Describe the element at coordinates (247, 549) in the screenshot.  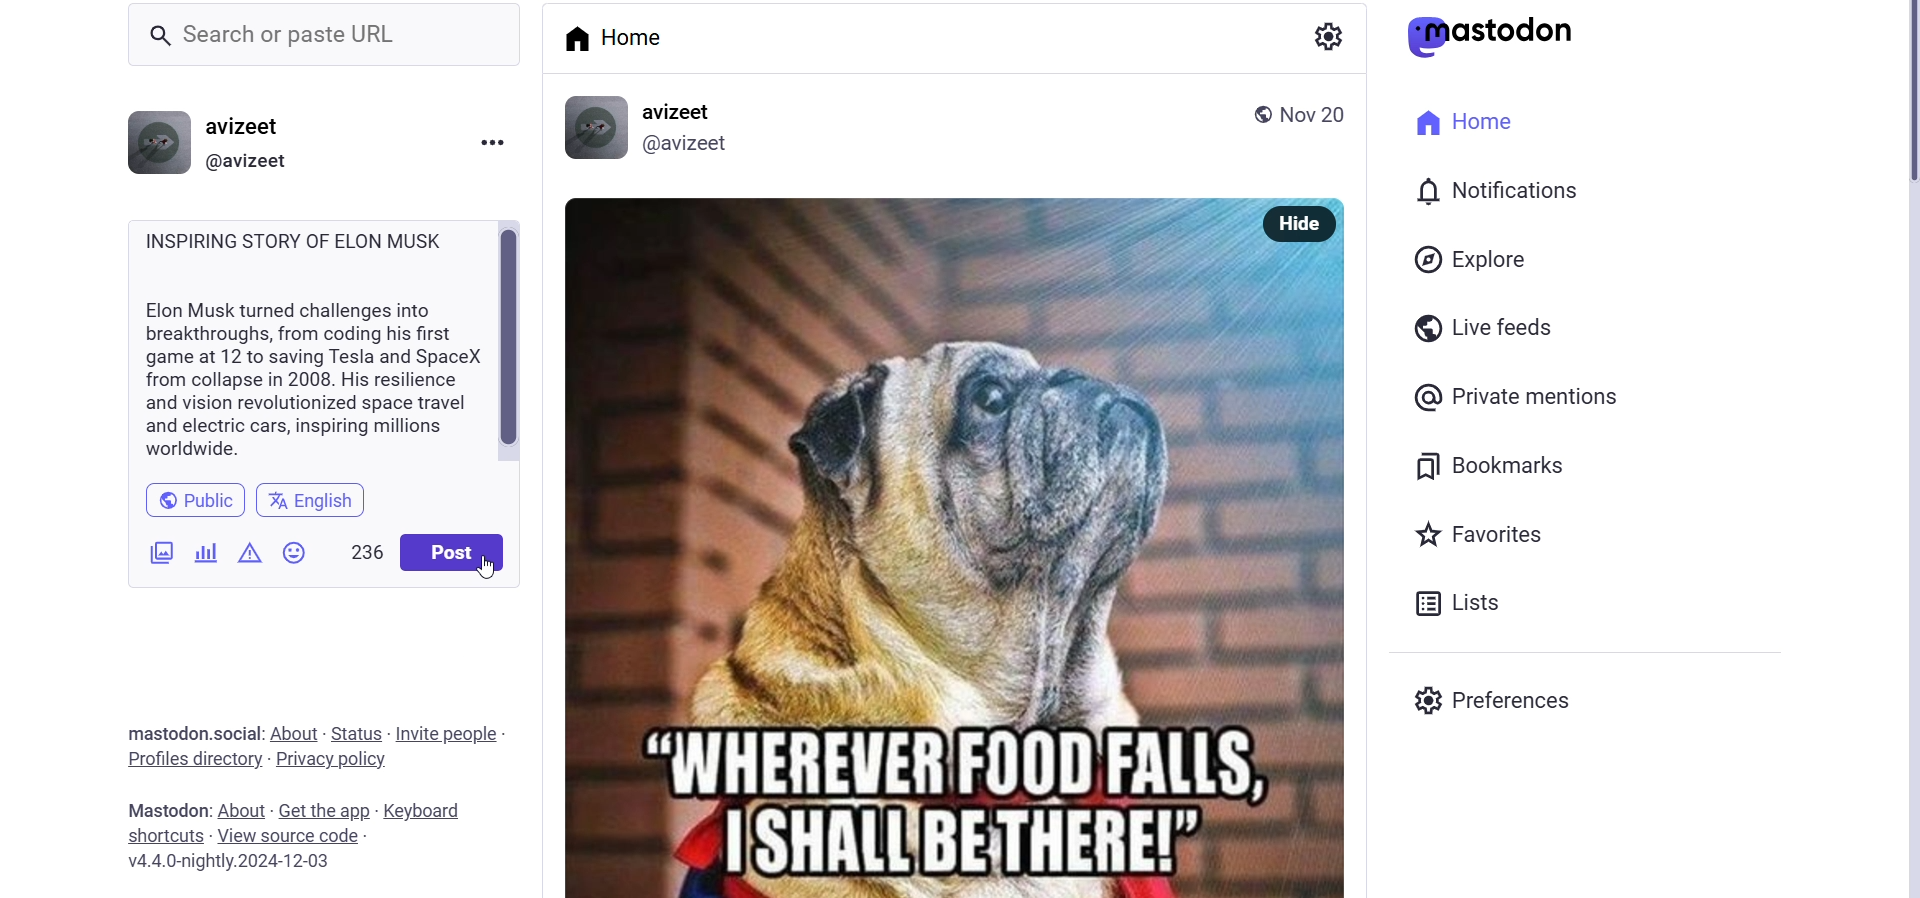
I see `content warning` at that location.